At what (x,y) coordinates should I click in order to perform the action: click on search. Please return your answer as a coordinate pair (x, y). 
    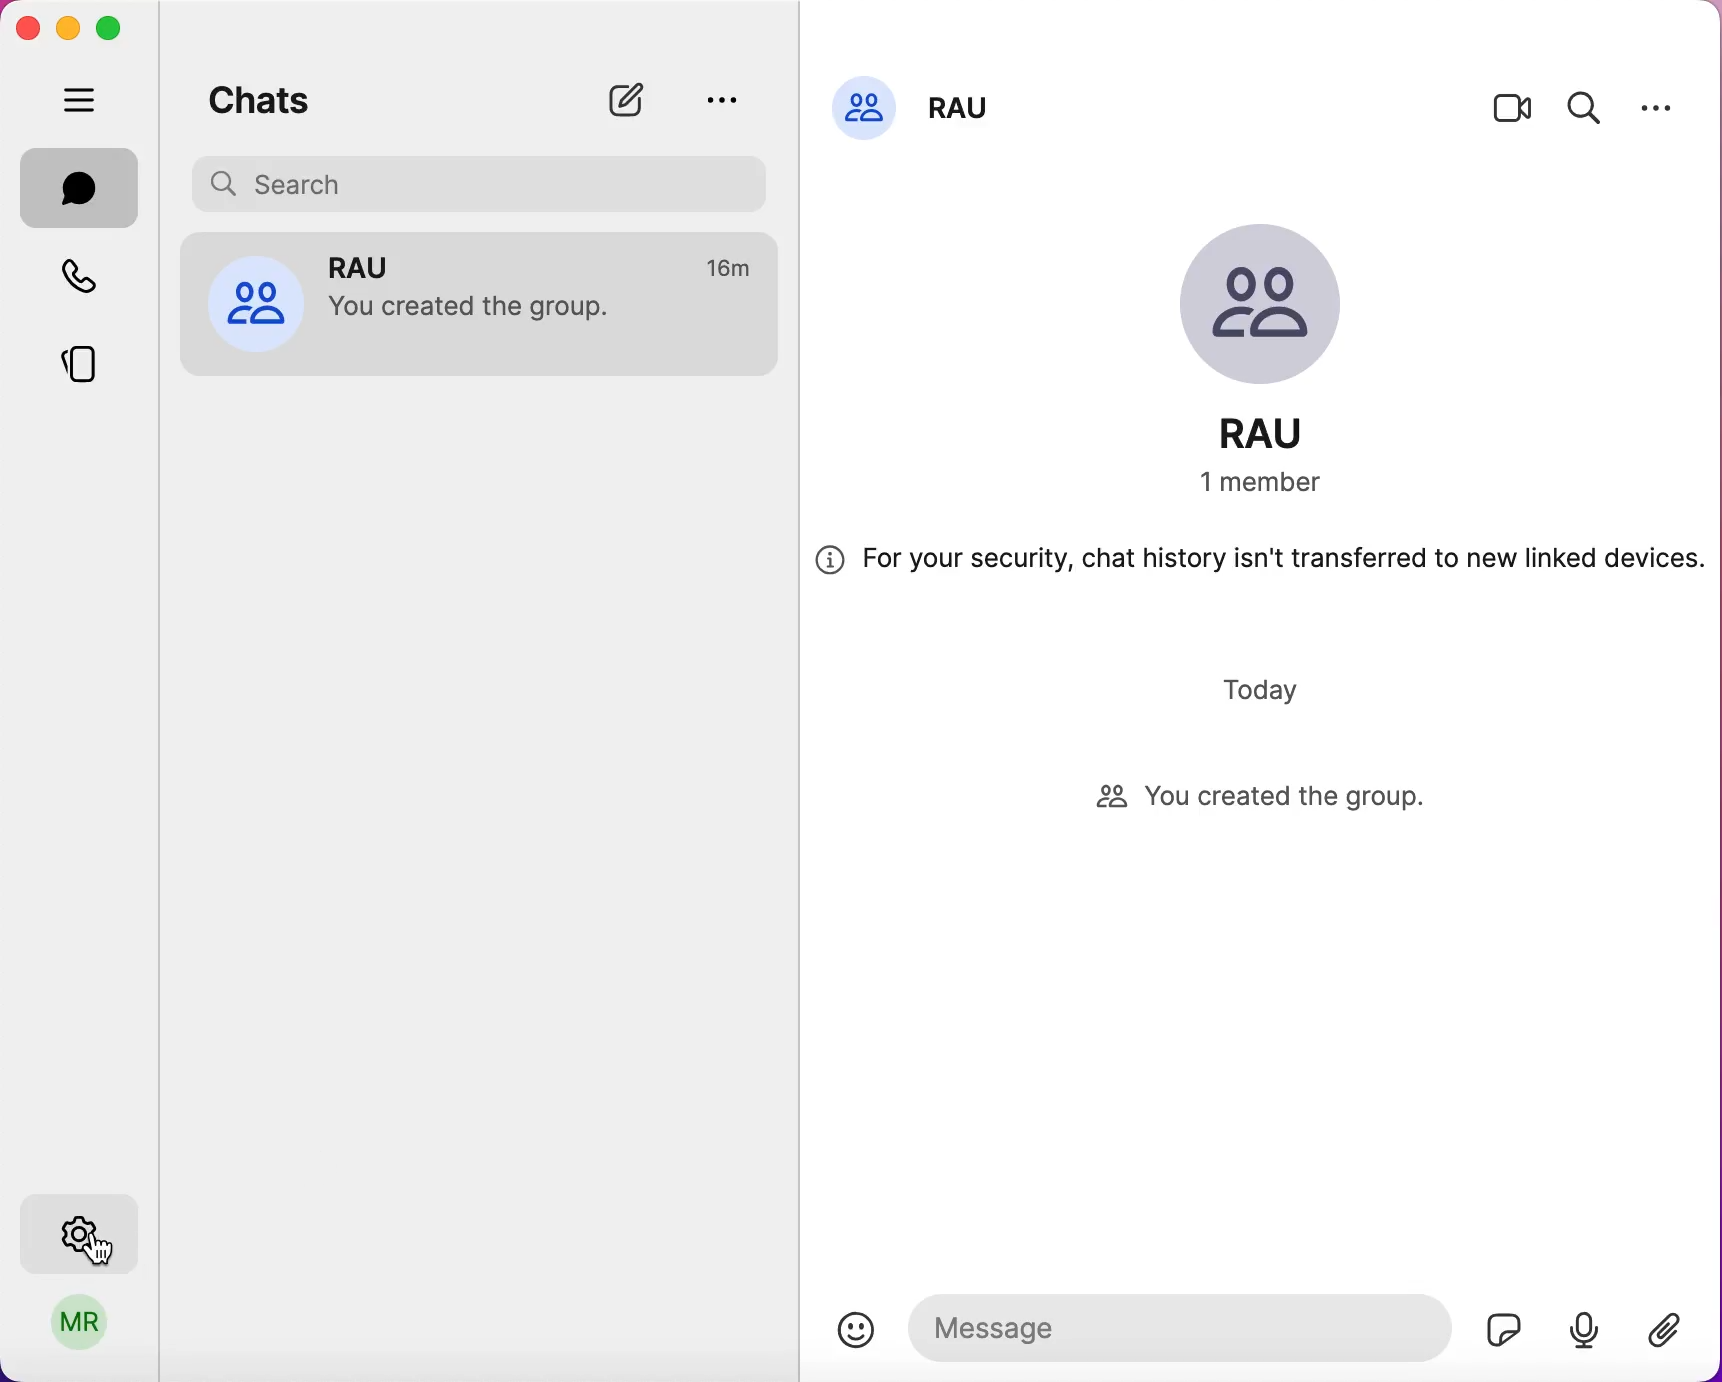
    Looking at the image, I should click on (1585, 105).